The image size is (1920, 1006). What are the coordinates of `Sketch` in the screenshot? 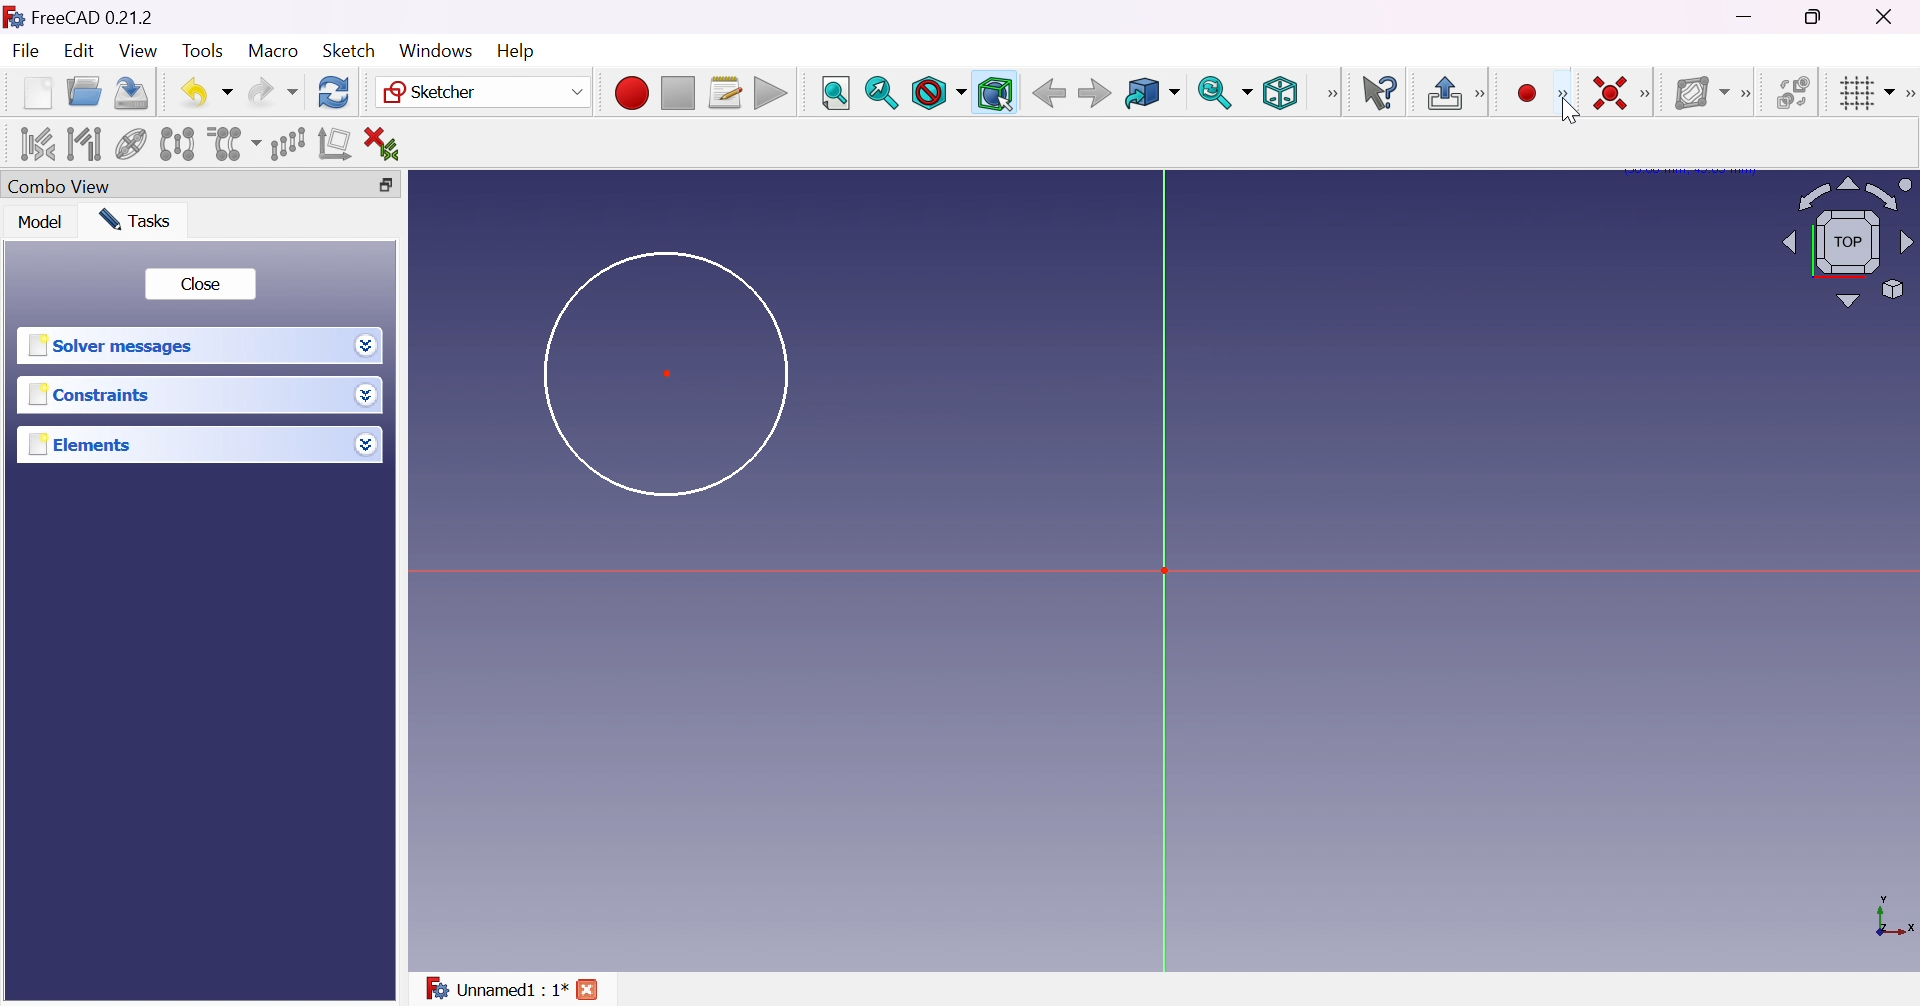 It's located at (348, 50).